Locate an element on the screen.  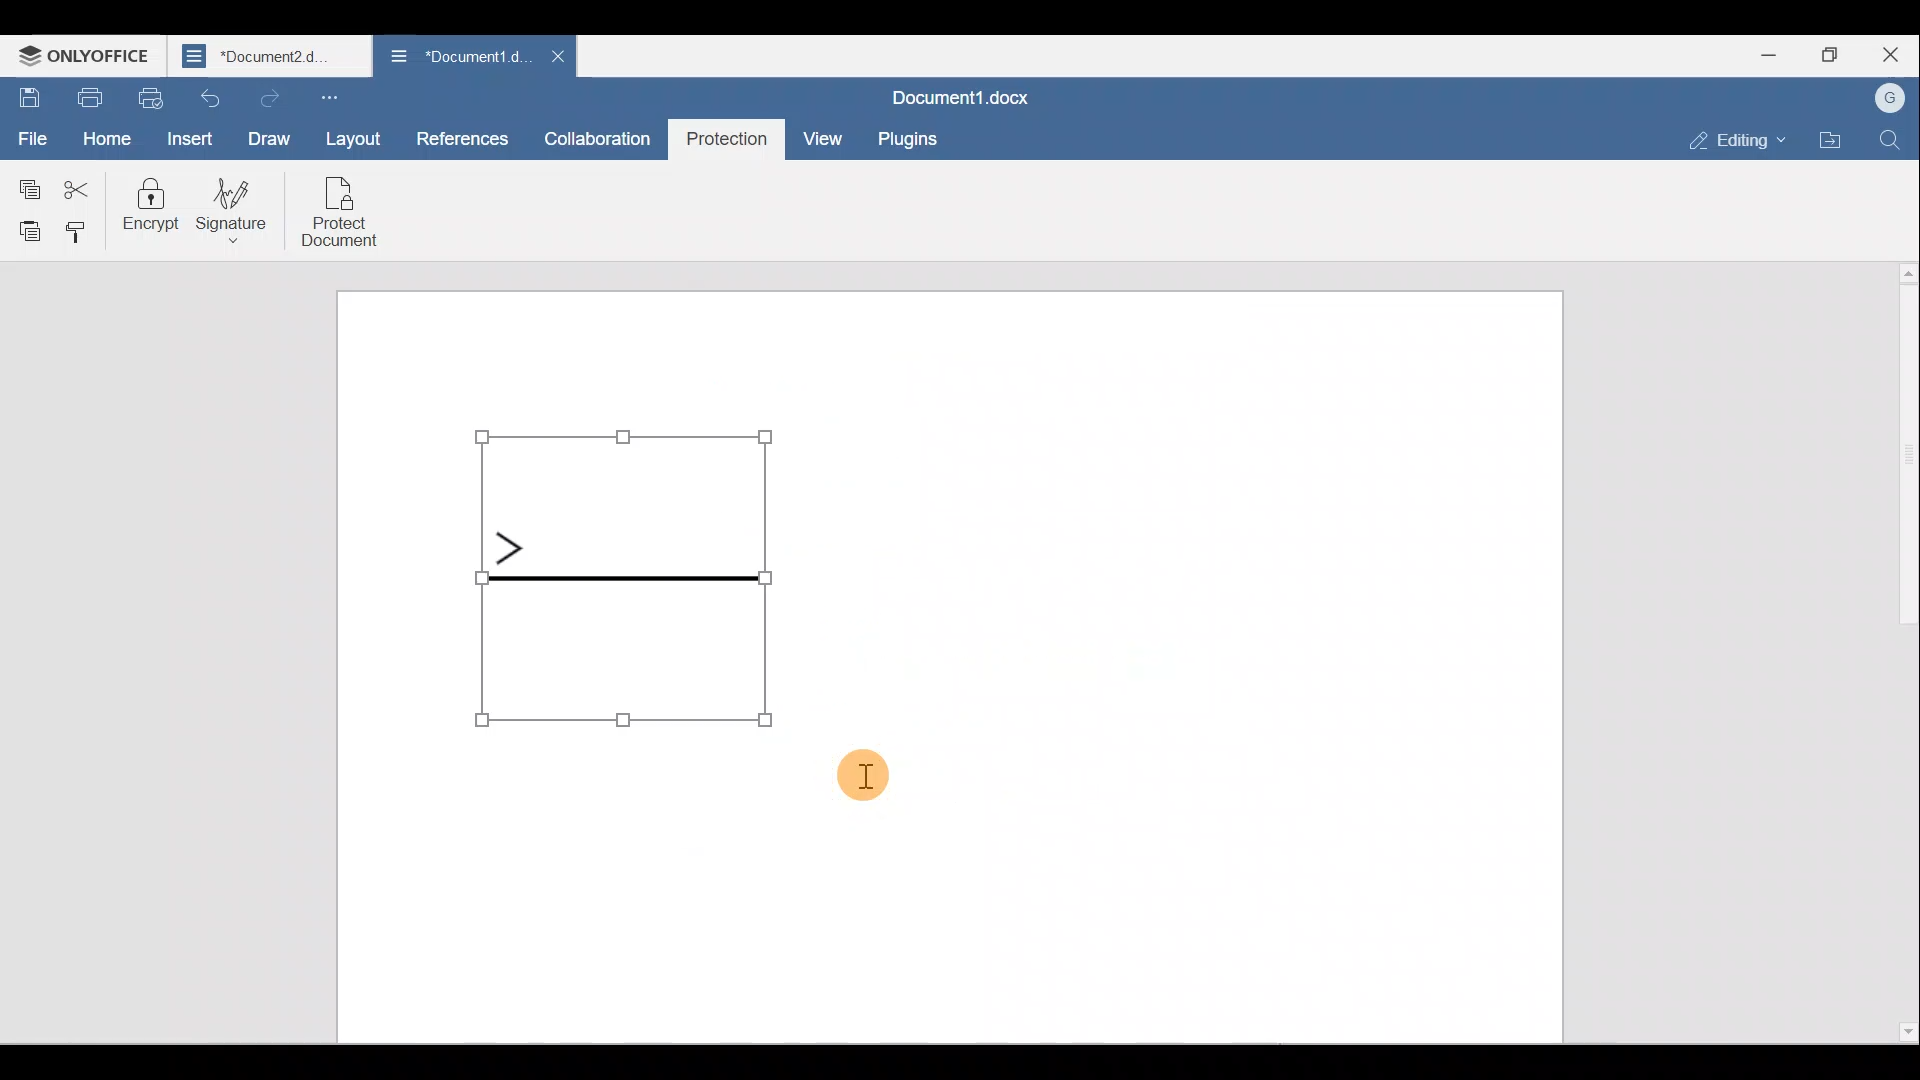
Draw is located at coordinates (275, 140).